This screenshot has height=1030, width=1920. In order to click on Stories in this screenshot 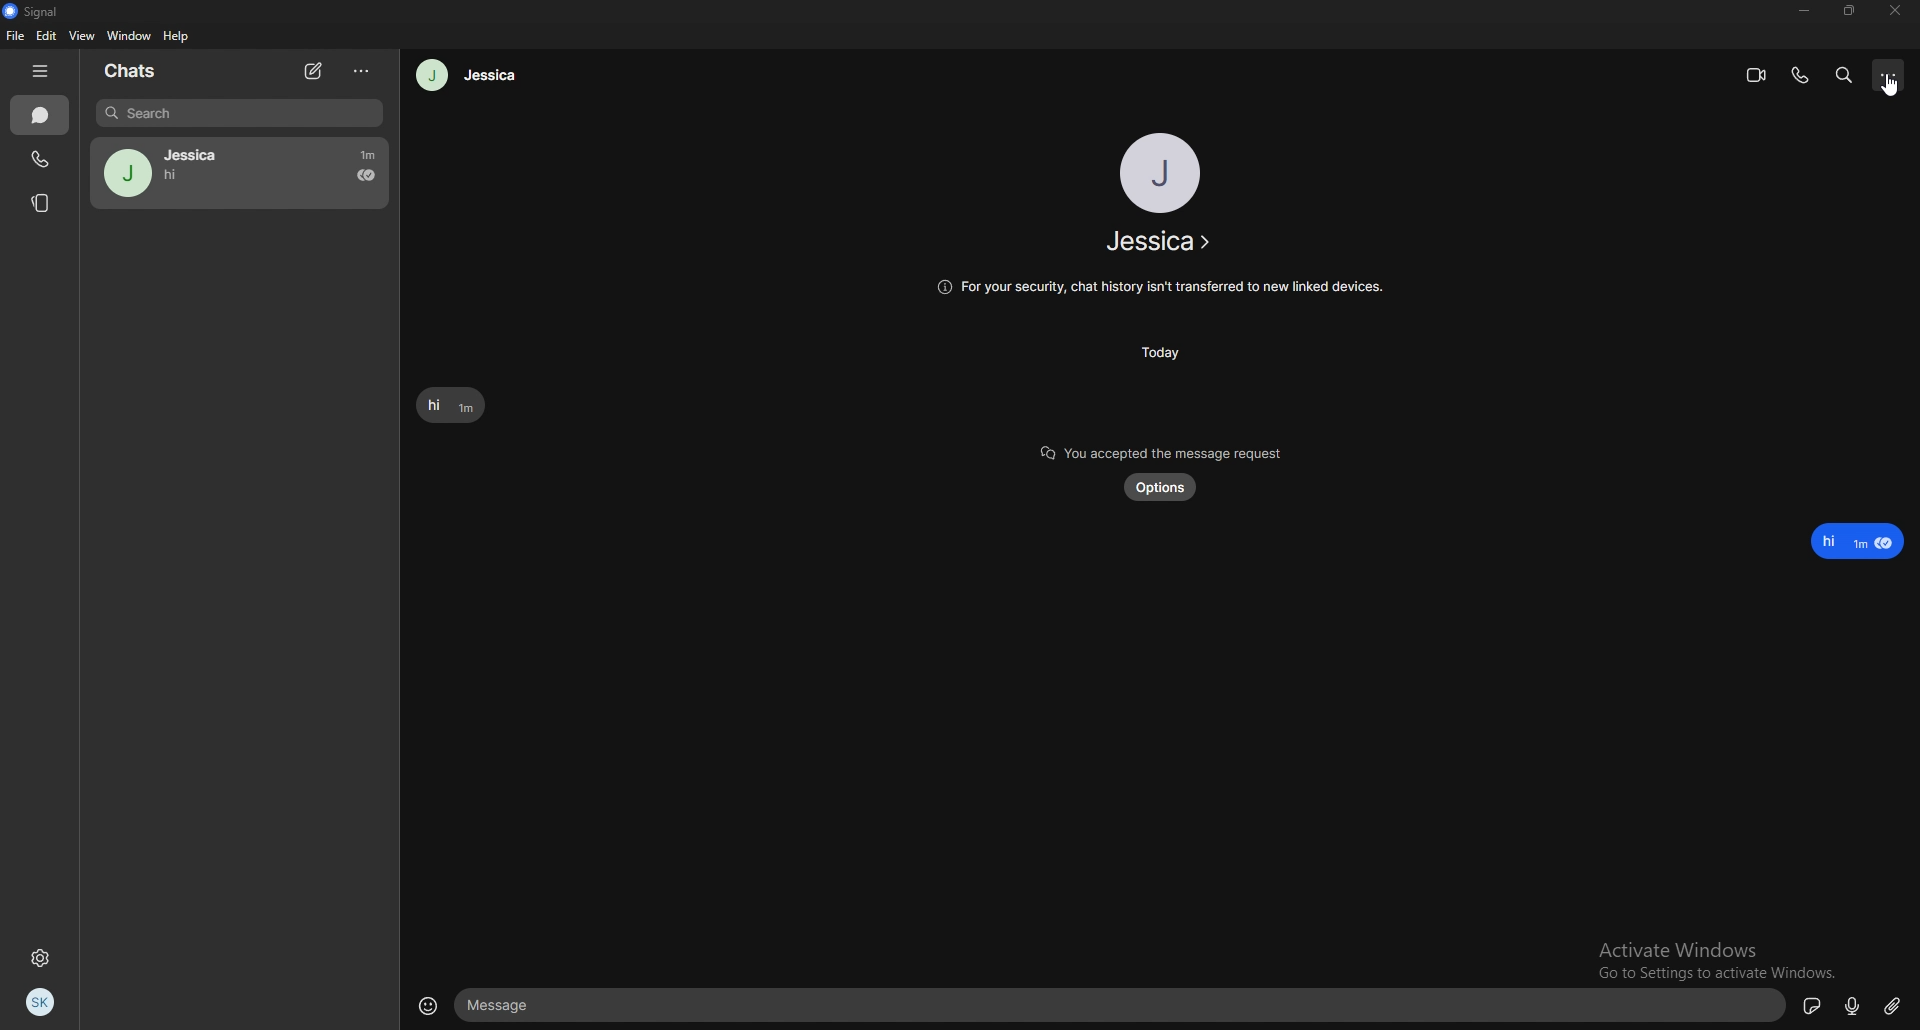, I will do `click(42, 202)`.